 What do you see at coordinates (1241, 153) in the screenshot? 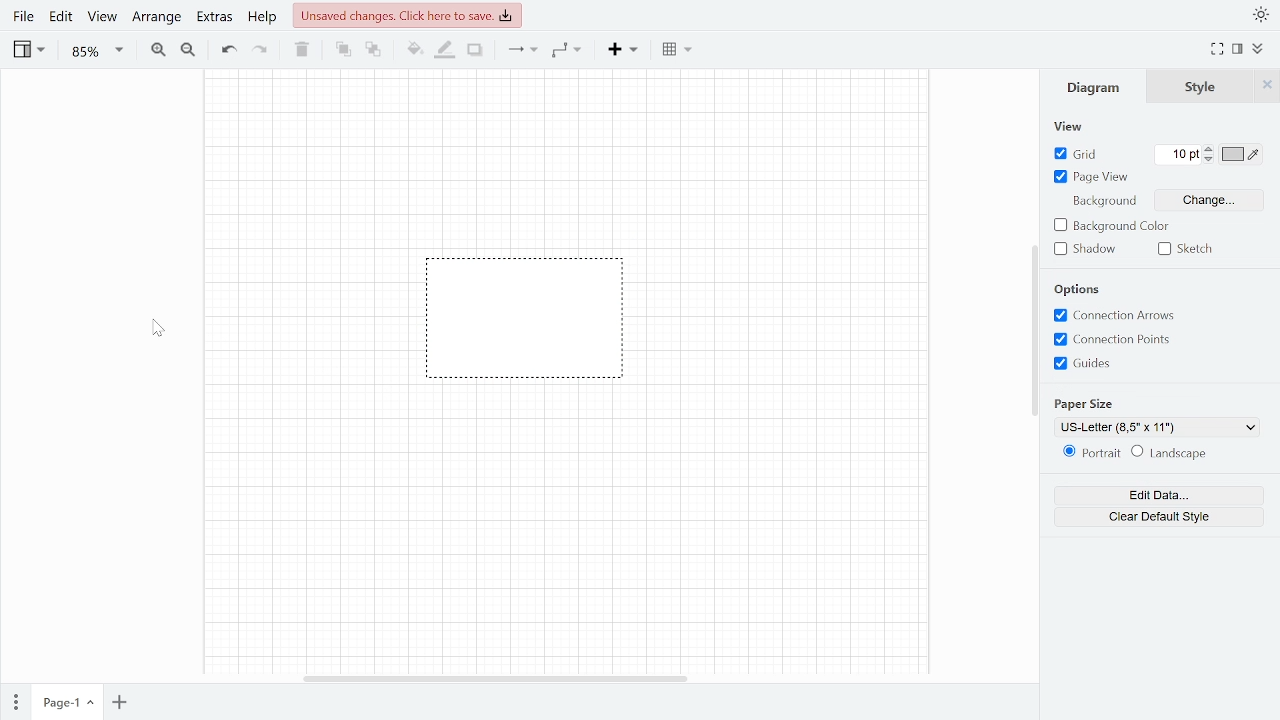
I see `Grid color` at bounding box center [1241, 153].